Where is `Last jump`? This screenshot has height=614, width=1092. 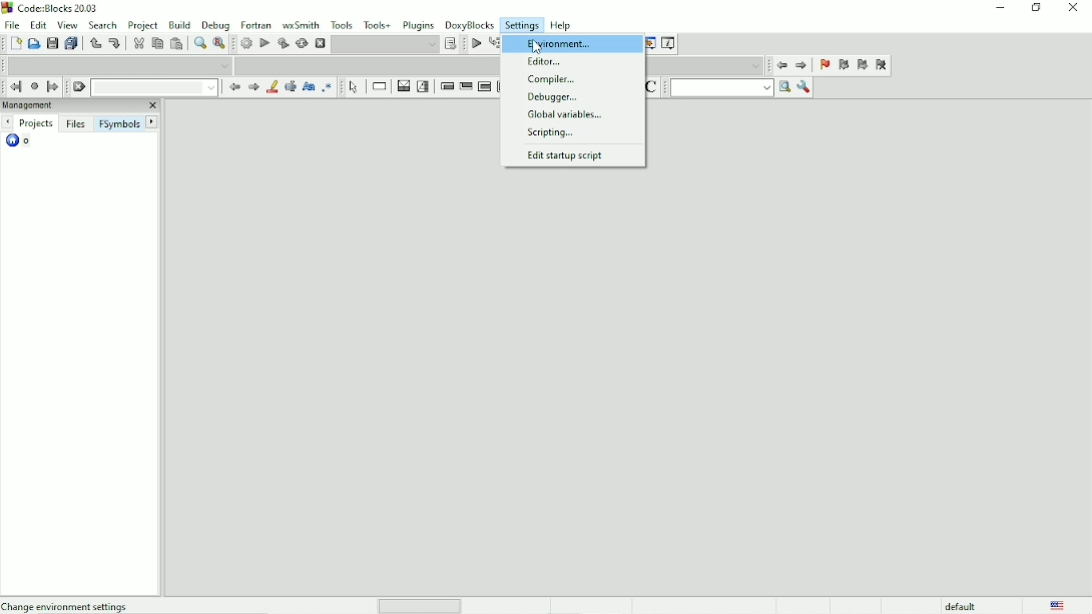 Last jump is located at coordinates (34, 87).